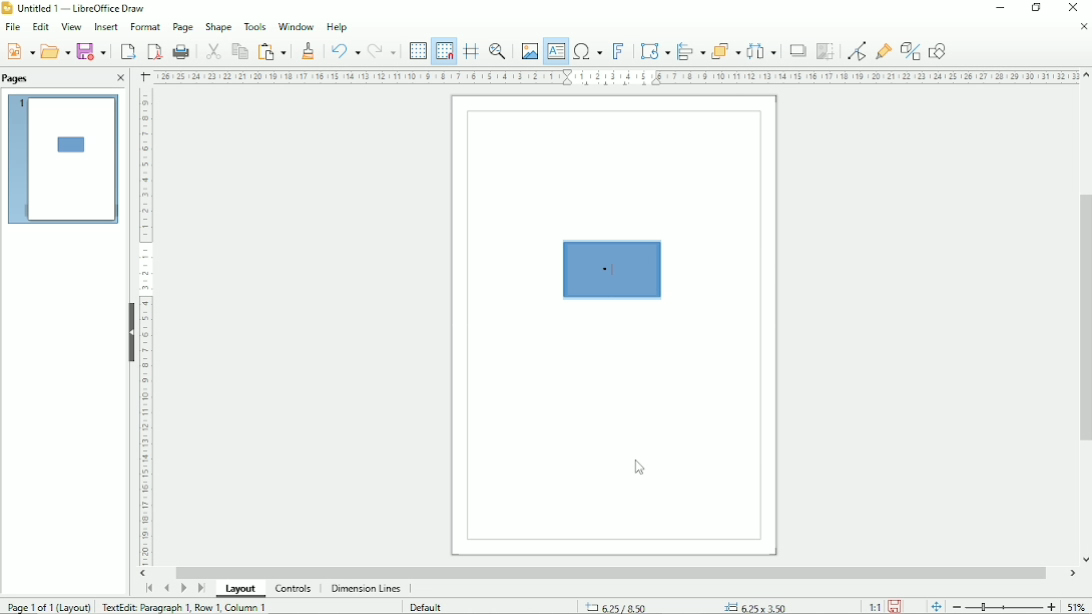 This screenshot has width=1092, height=614. Describe the element at coordinates (241, 589) in the screenshot. I see `Layout` at that location.